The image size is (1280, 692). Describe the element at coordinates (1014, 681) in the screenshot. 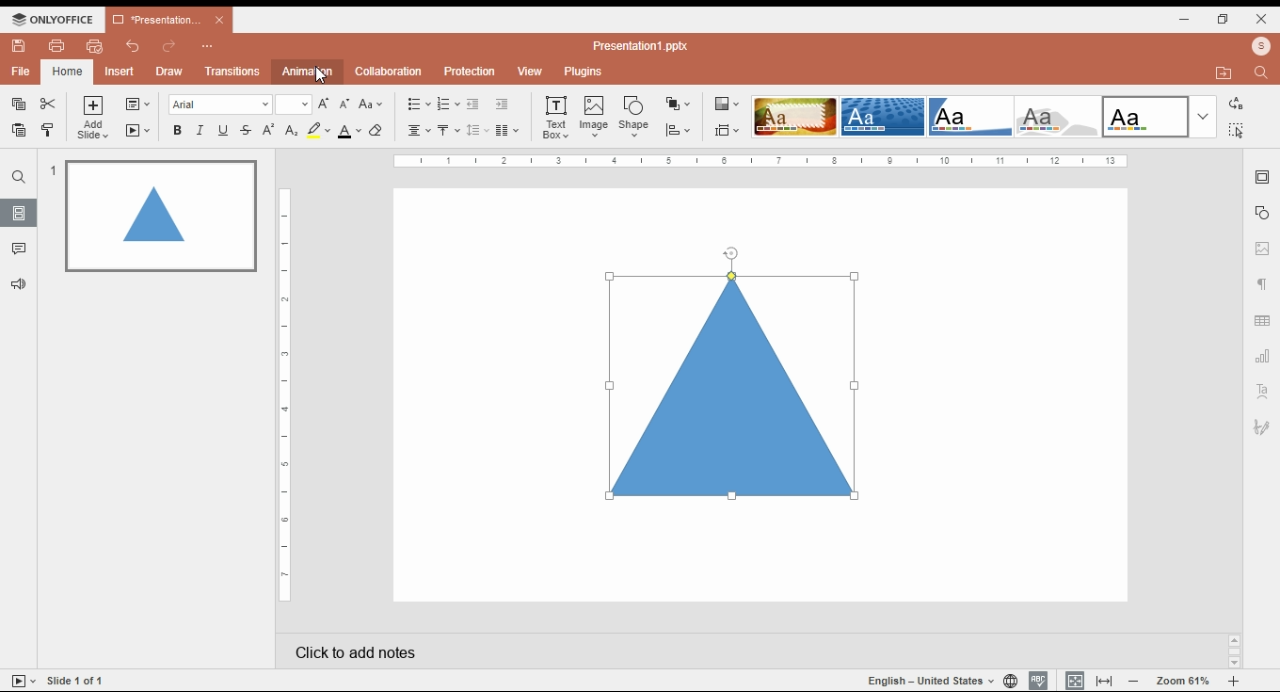

I see `set project language` at that location.